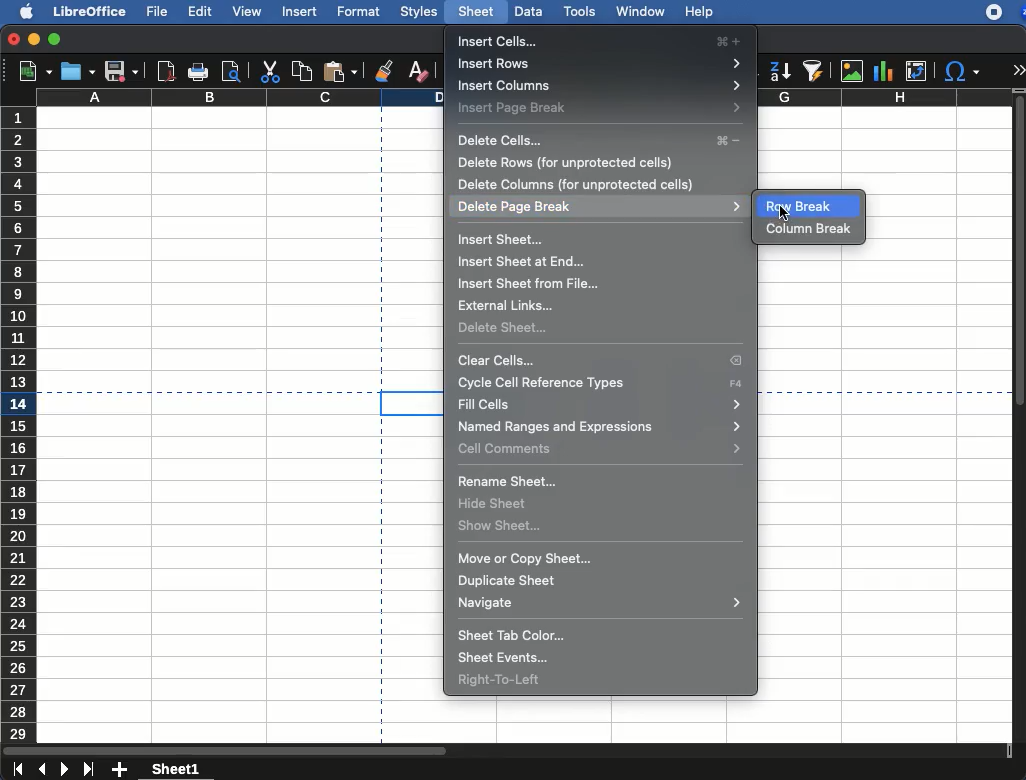  What do you see at coordinates (410, 403) in the screenshot?
I see `cell selected` at bounding box center [410, 403].